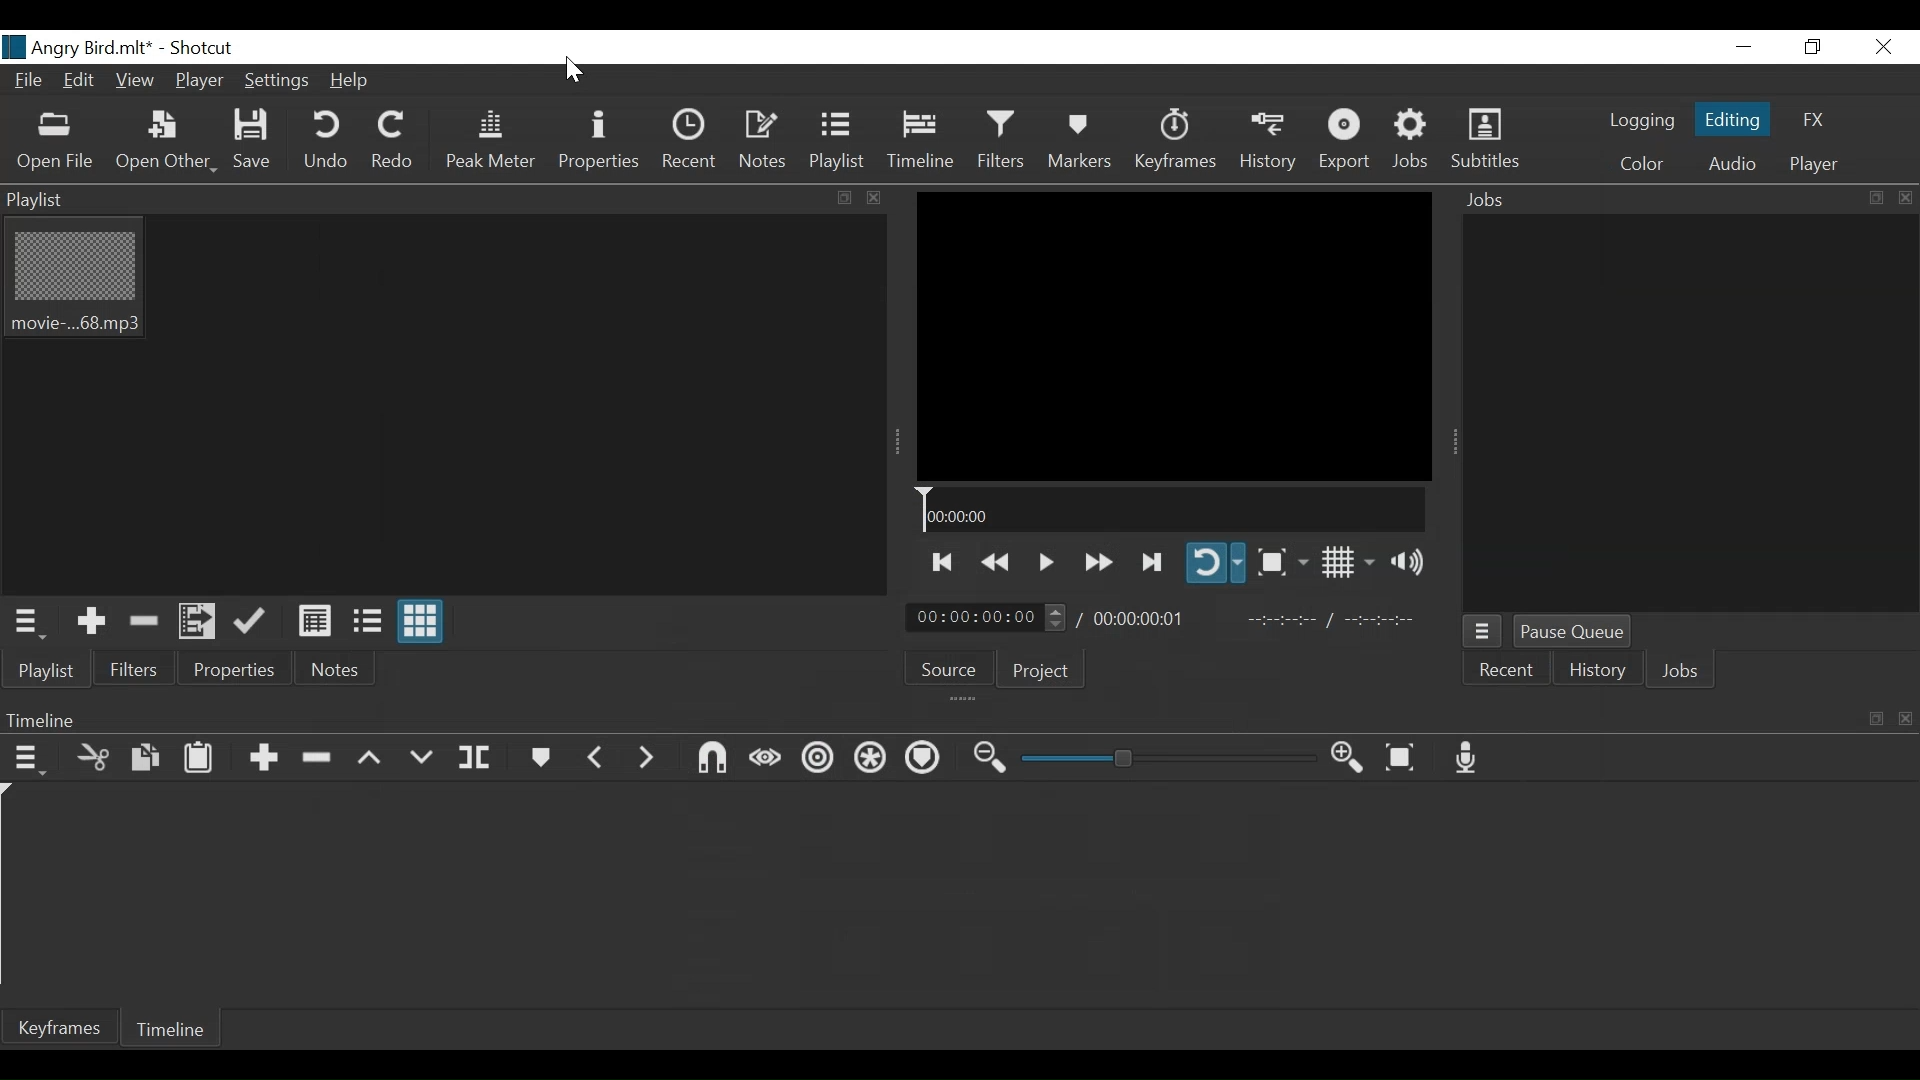 Image resolution: width=1920 pixels, height=1080 pixels. What do you see at coordinates (836, 140) in the screenshot?
I see `Playlist` at bounding box center [836, 140].